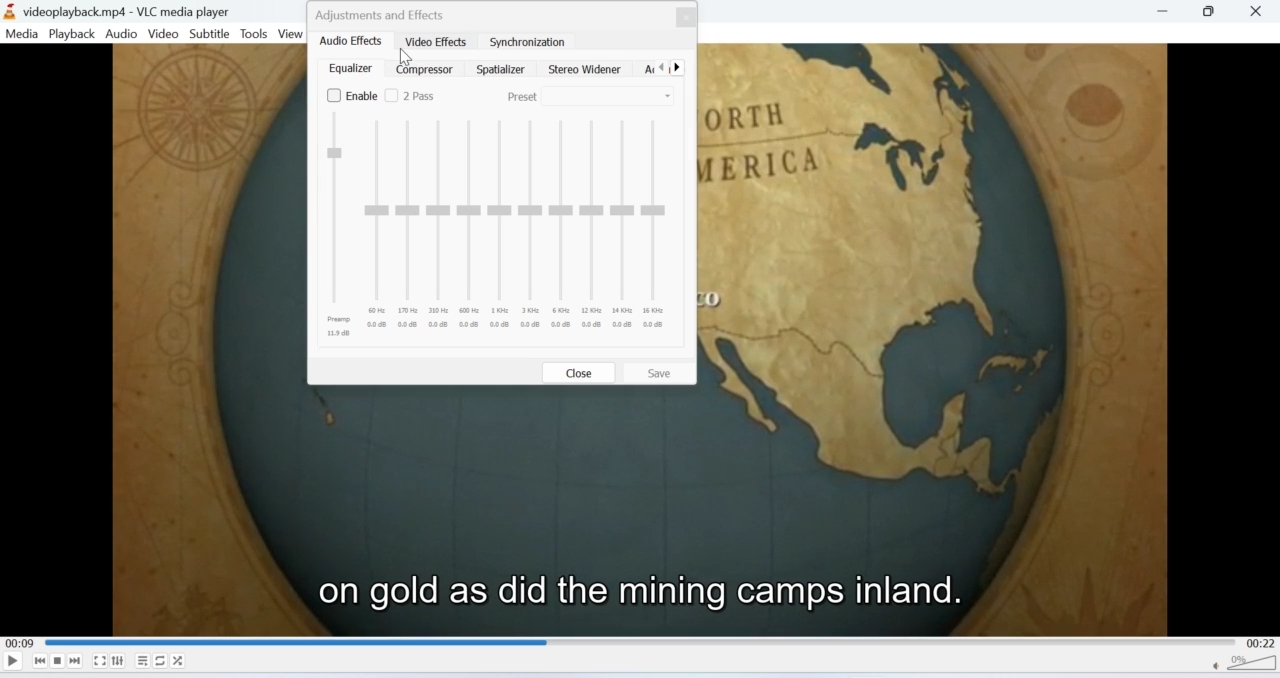  What do you see at coordinates (161, 34) in the screenshot?
I see `Video` at bounding box center [161, 34].